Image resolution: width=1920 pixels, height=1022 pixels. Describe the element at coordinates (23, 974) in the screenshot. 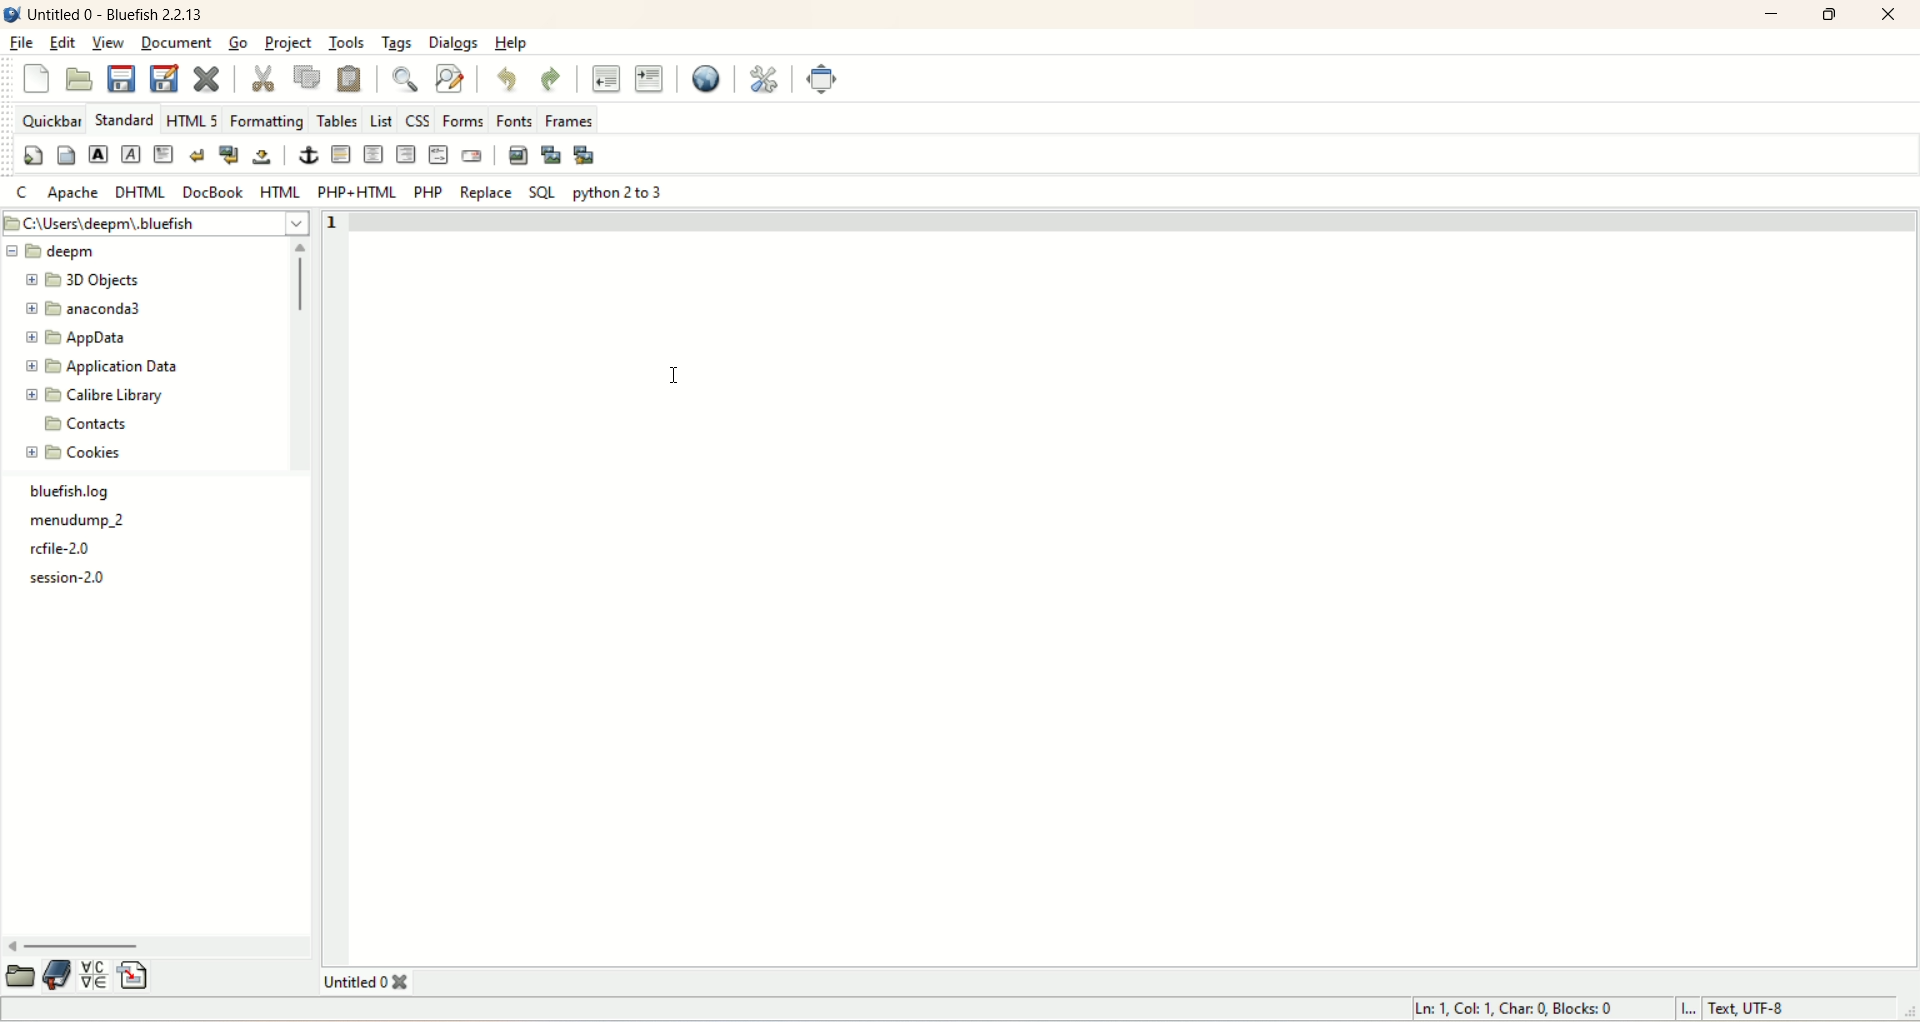

I see `open` at that location.